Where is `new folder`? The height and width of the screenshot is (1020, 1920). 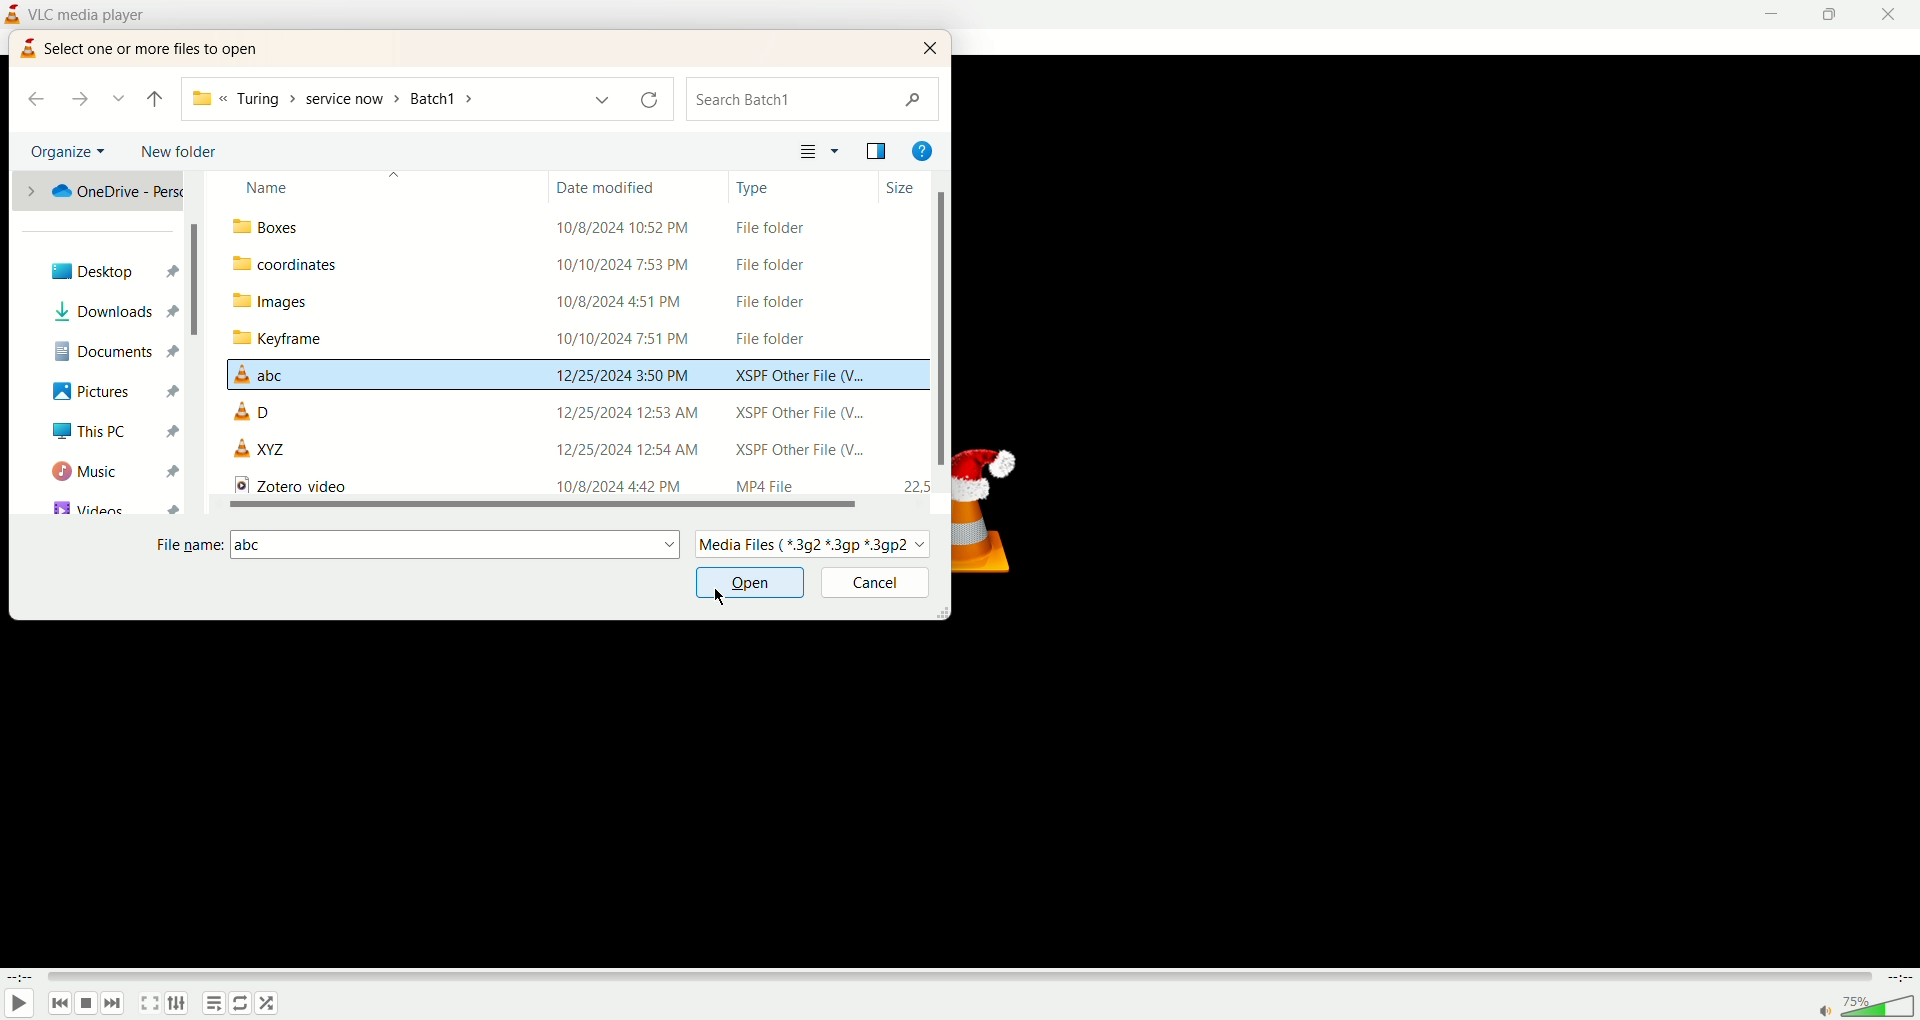
new folder is located at coordinates (183, 152).